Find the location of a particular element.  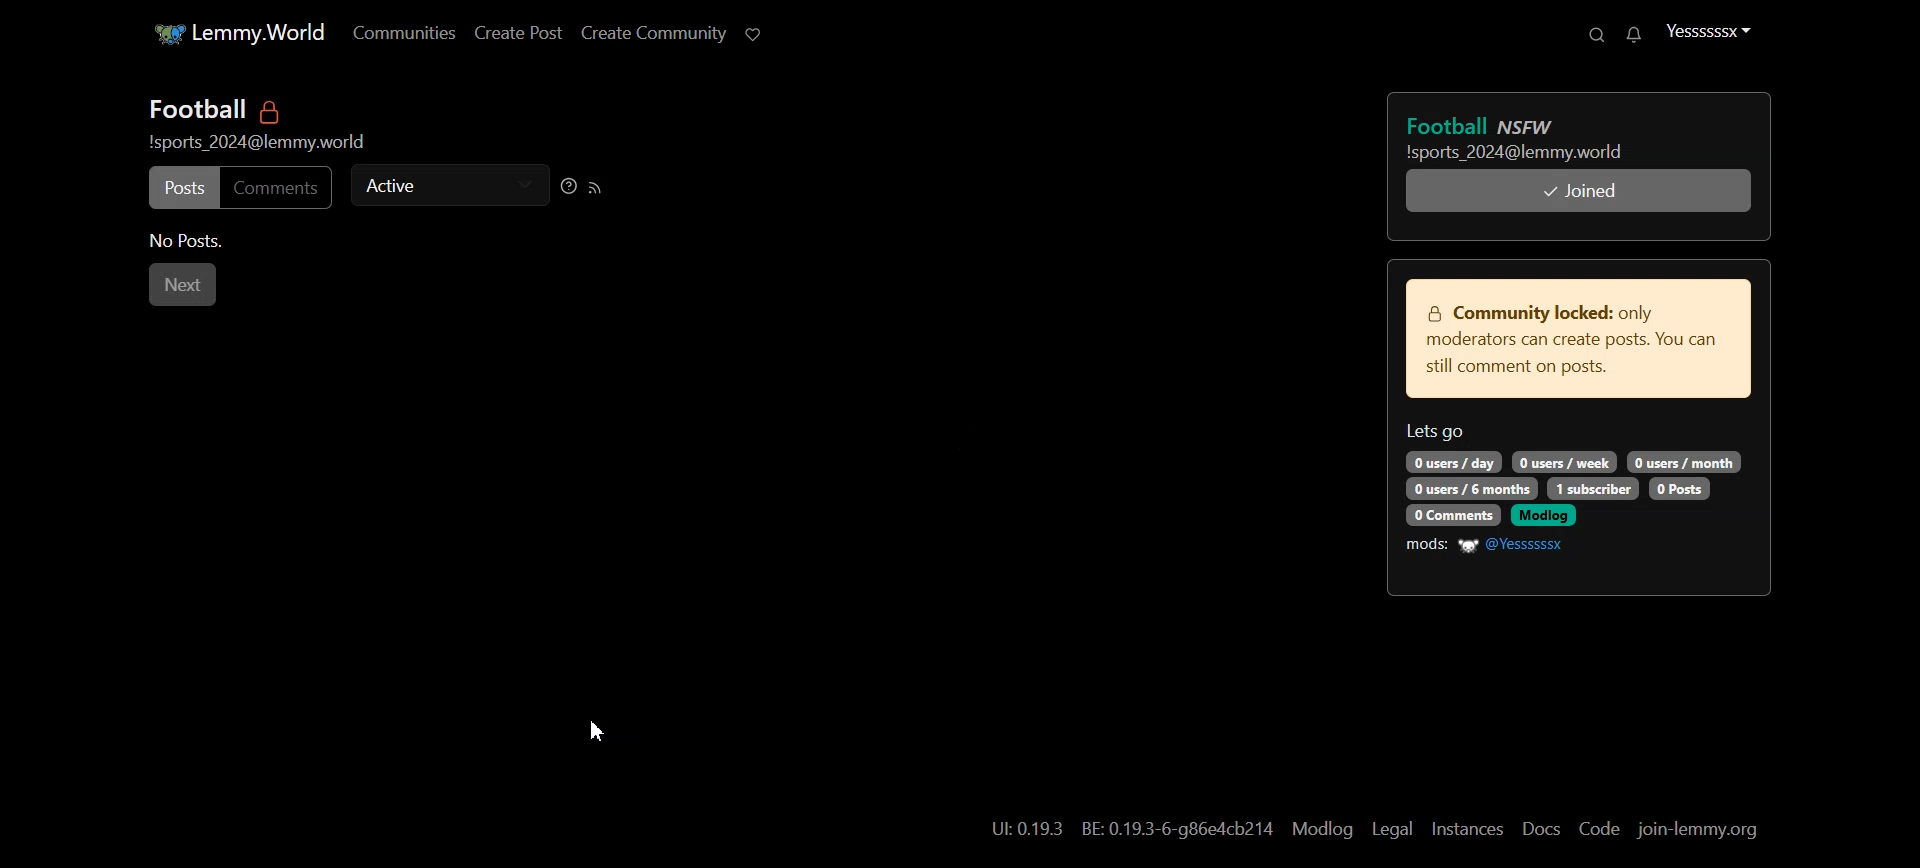

Search is located at coordinates (1589, 34).